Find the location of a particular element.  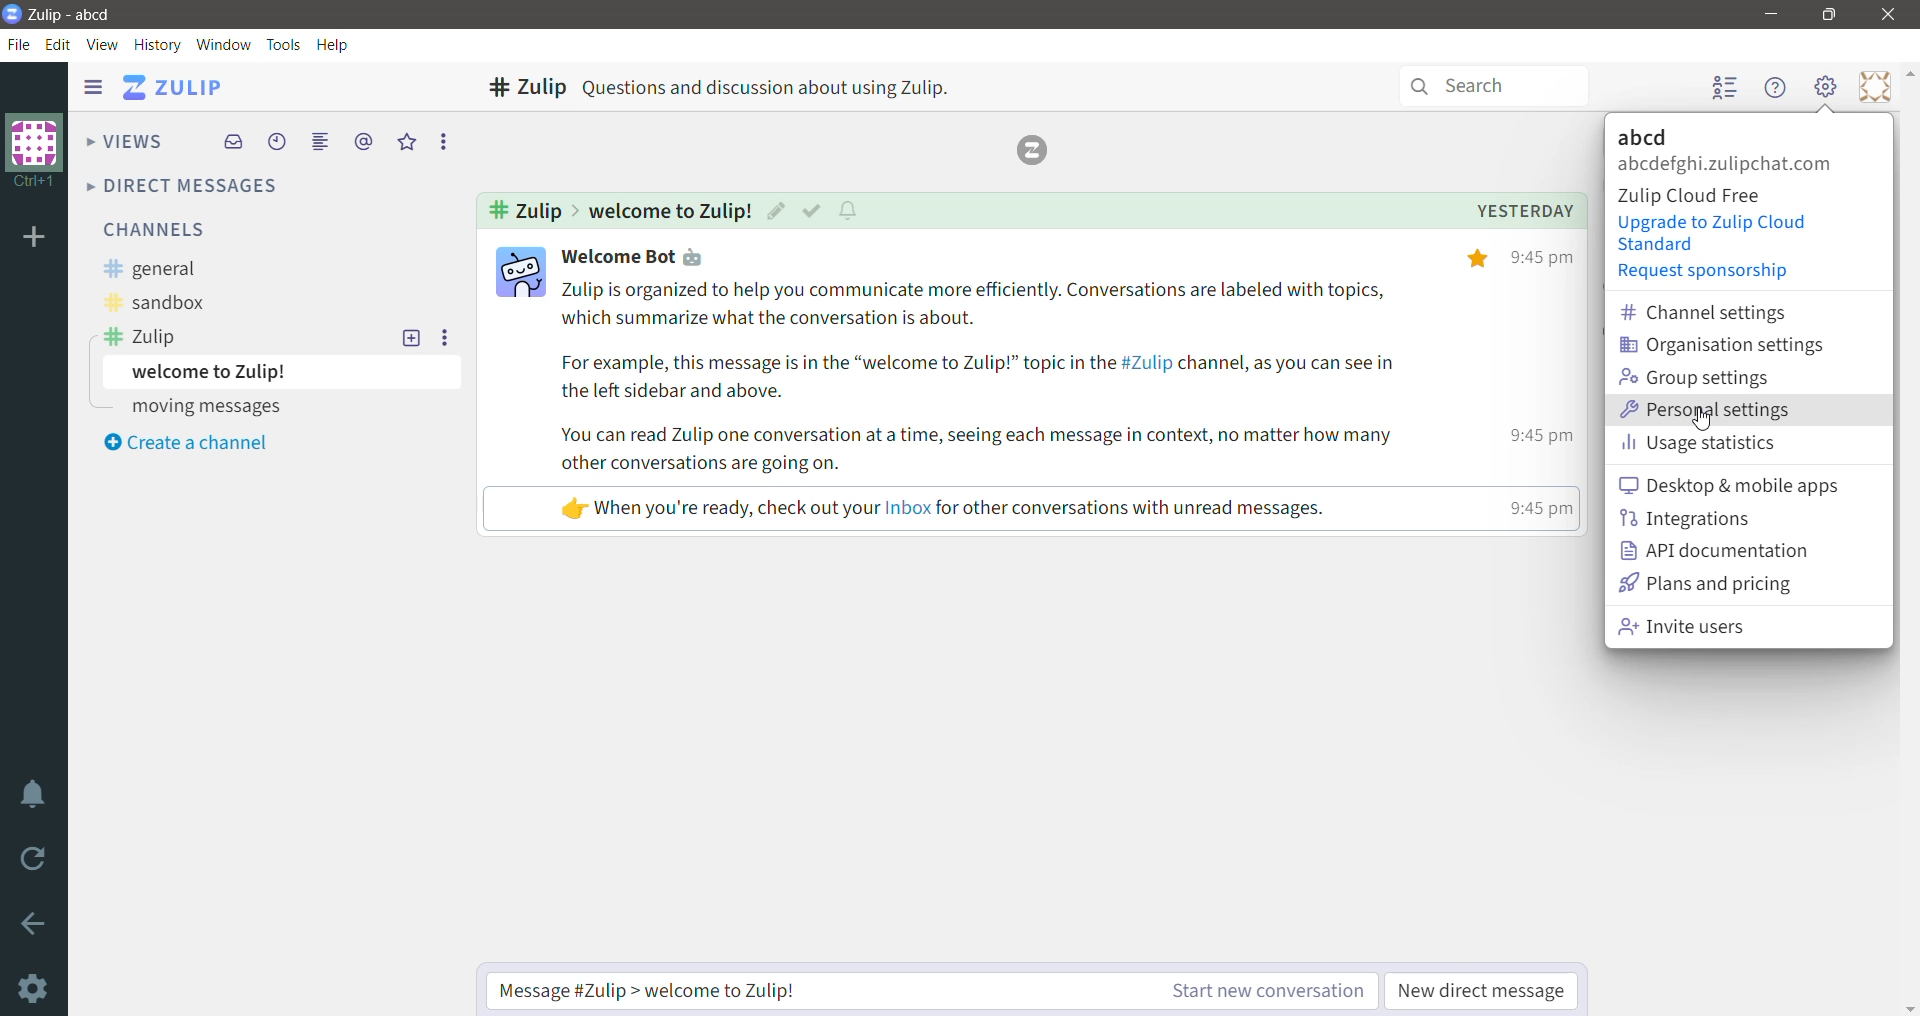

Message Topic is located at coordinates (669, 209).